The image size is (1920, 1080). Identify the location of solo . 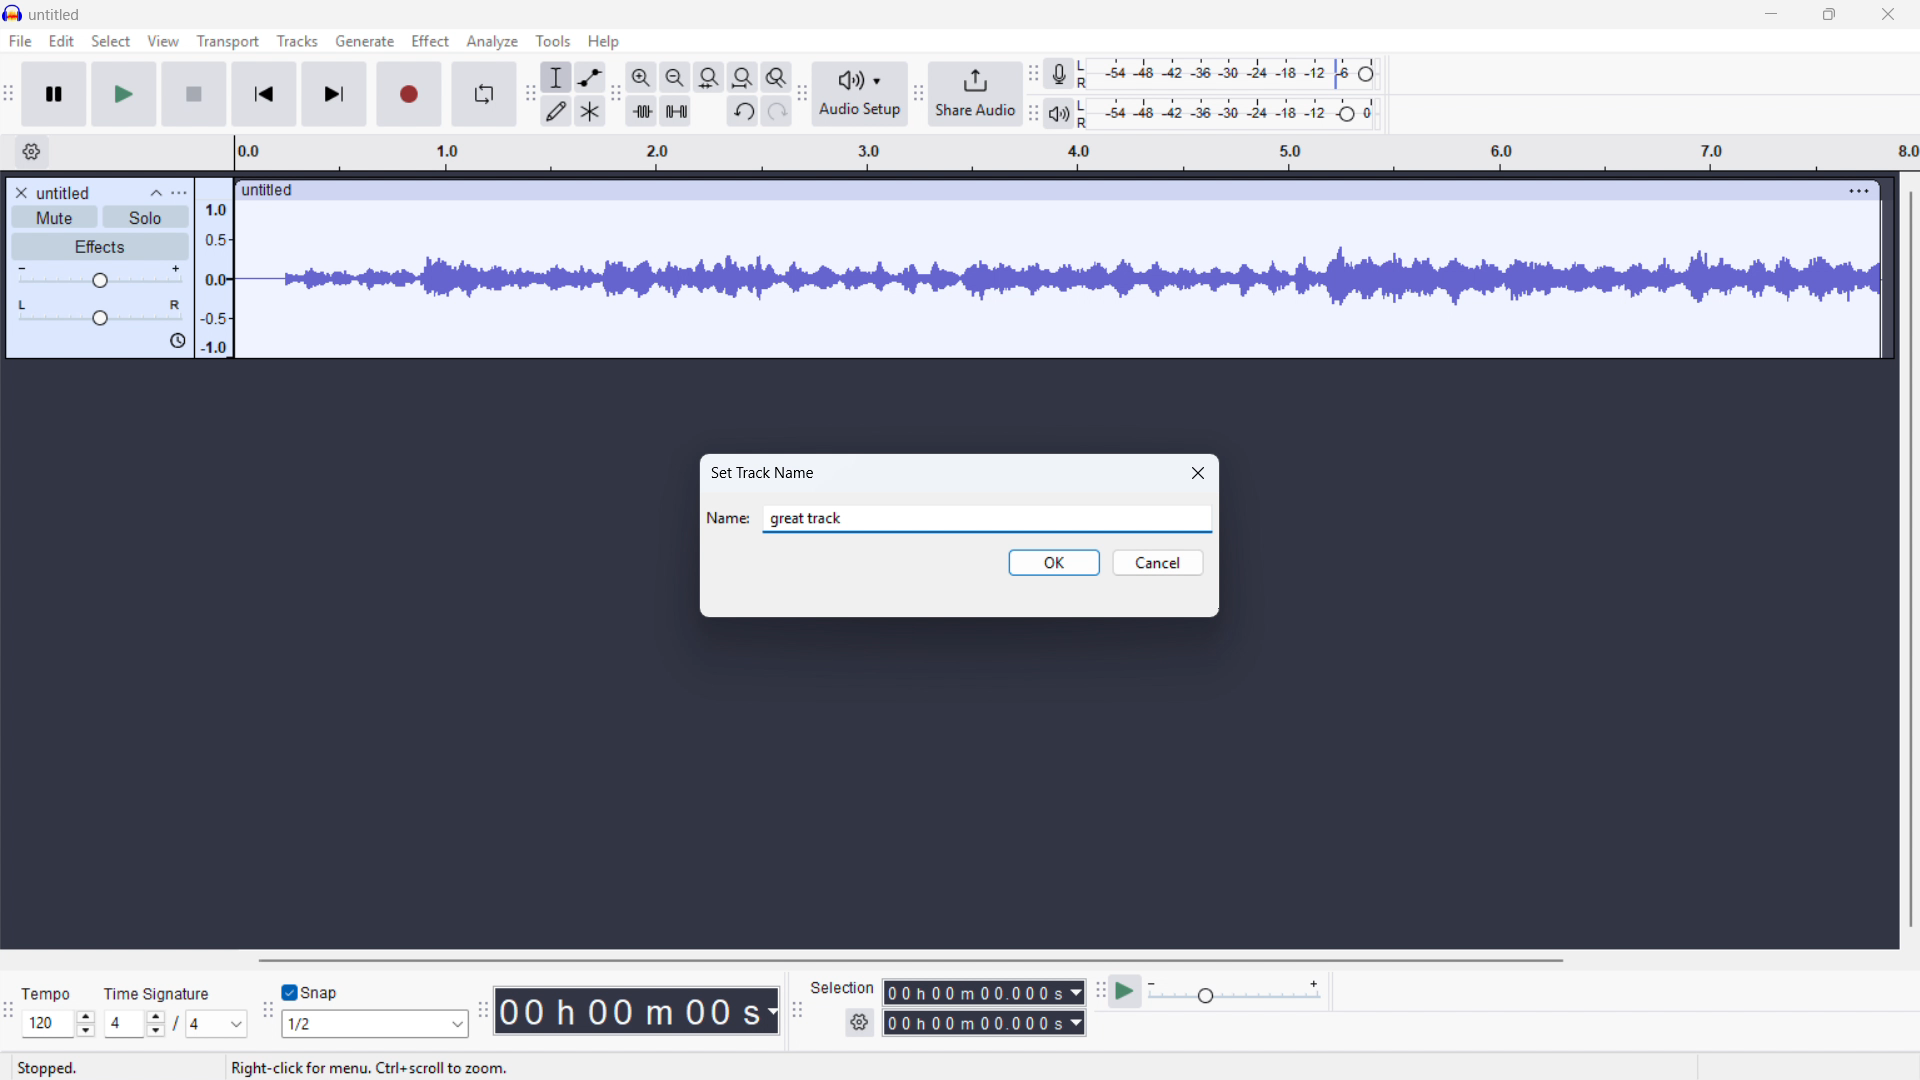
(146, 217).